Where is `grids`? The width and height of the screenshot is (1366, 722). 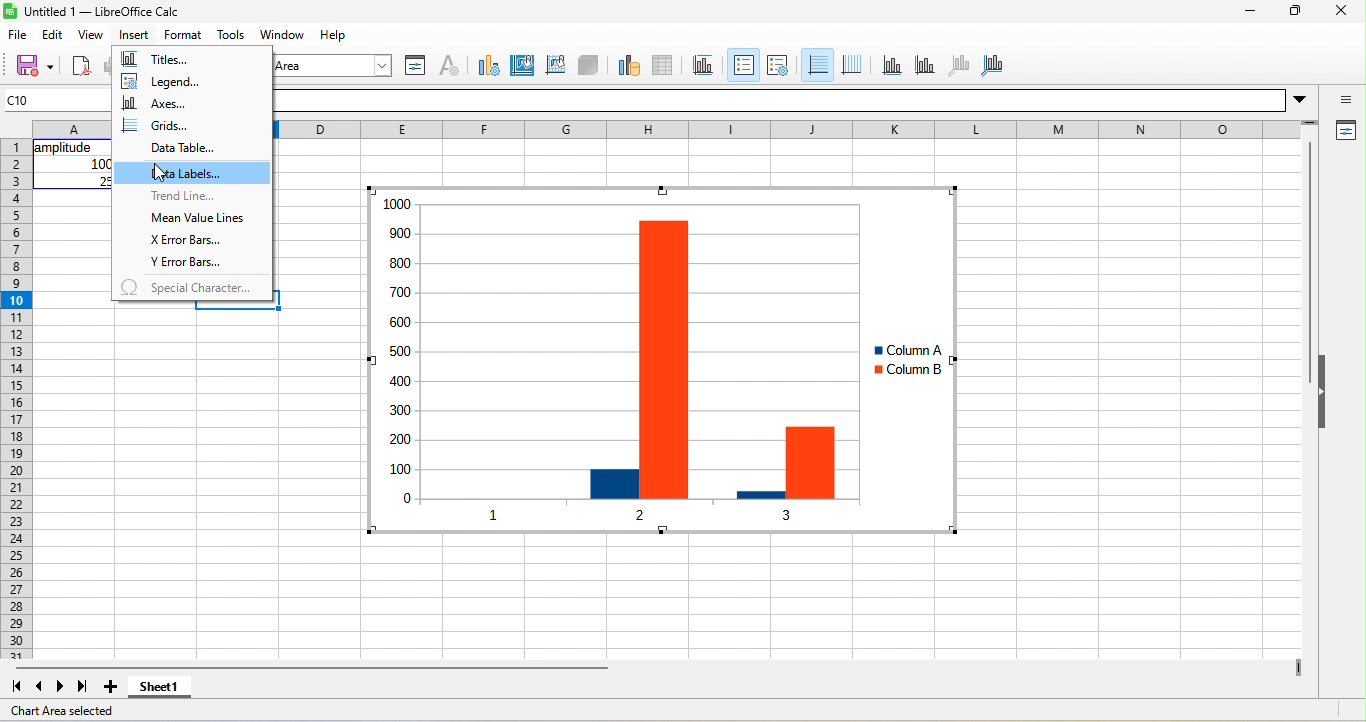
grids is located at coordinates (158, 125).